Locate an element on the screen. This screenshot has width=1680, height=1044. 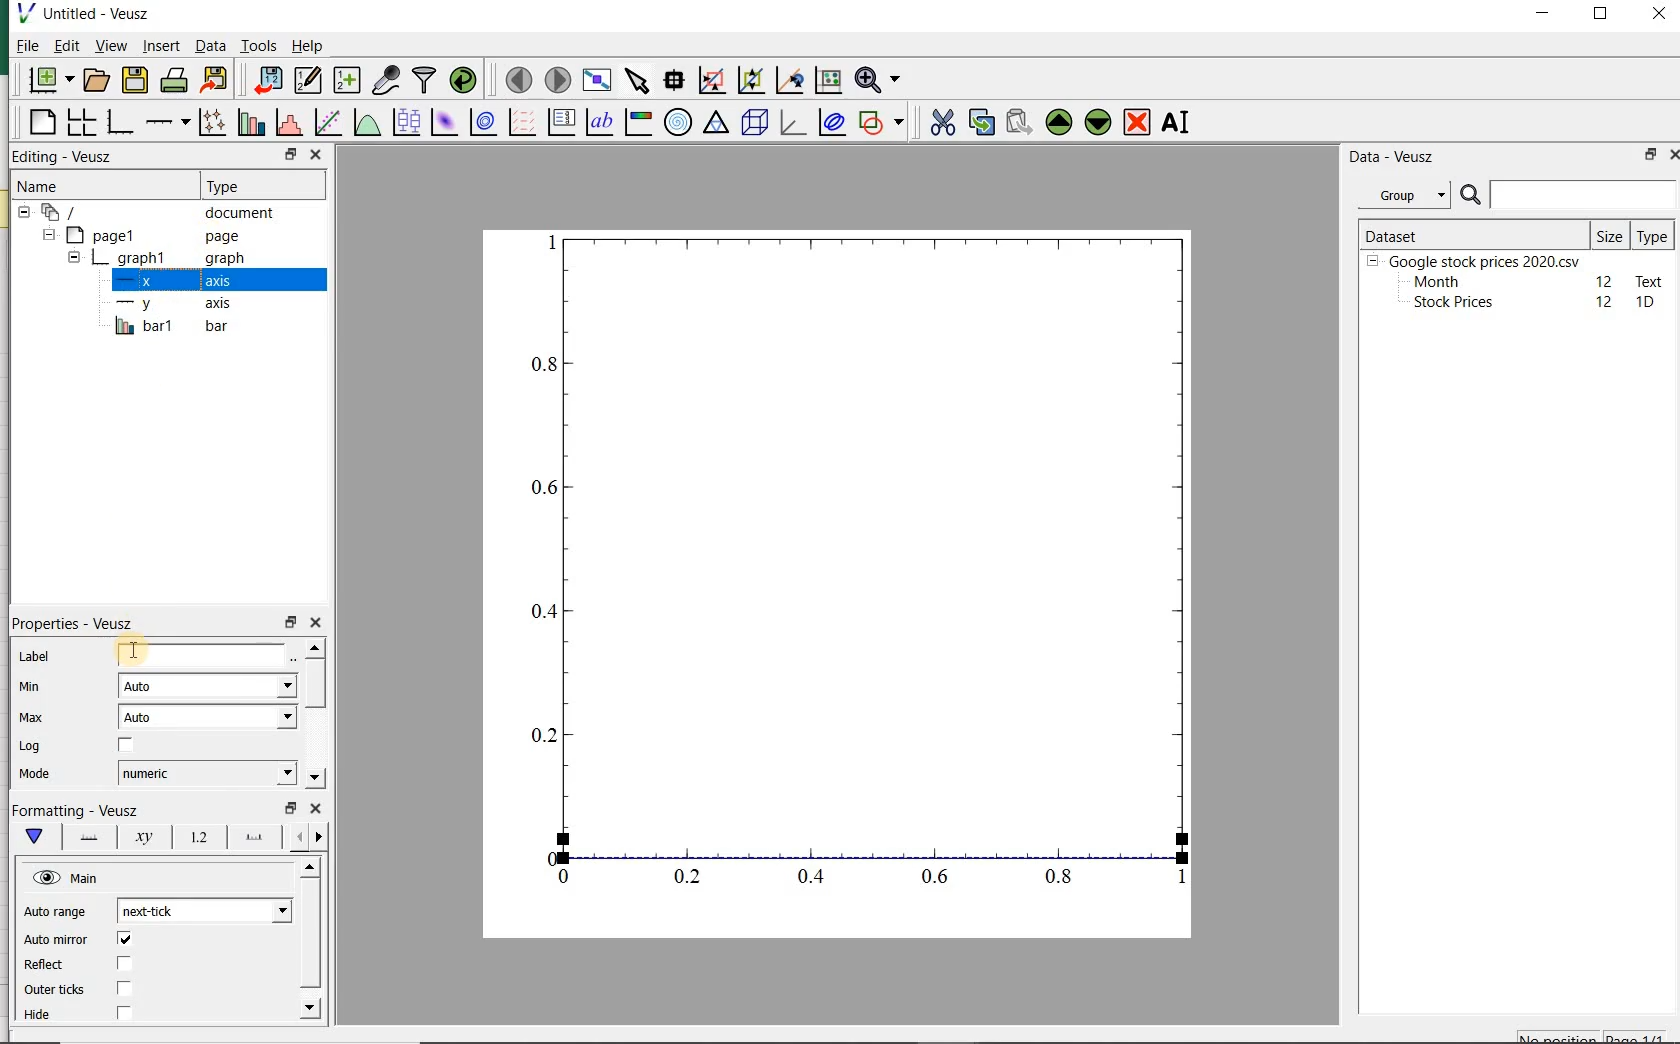
scrollbar is located at coordinates (308, 942).